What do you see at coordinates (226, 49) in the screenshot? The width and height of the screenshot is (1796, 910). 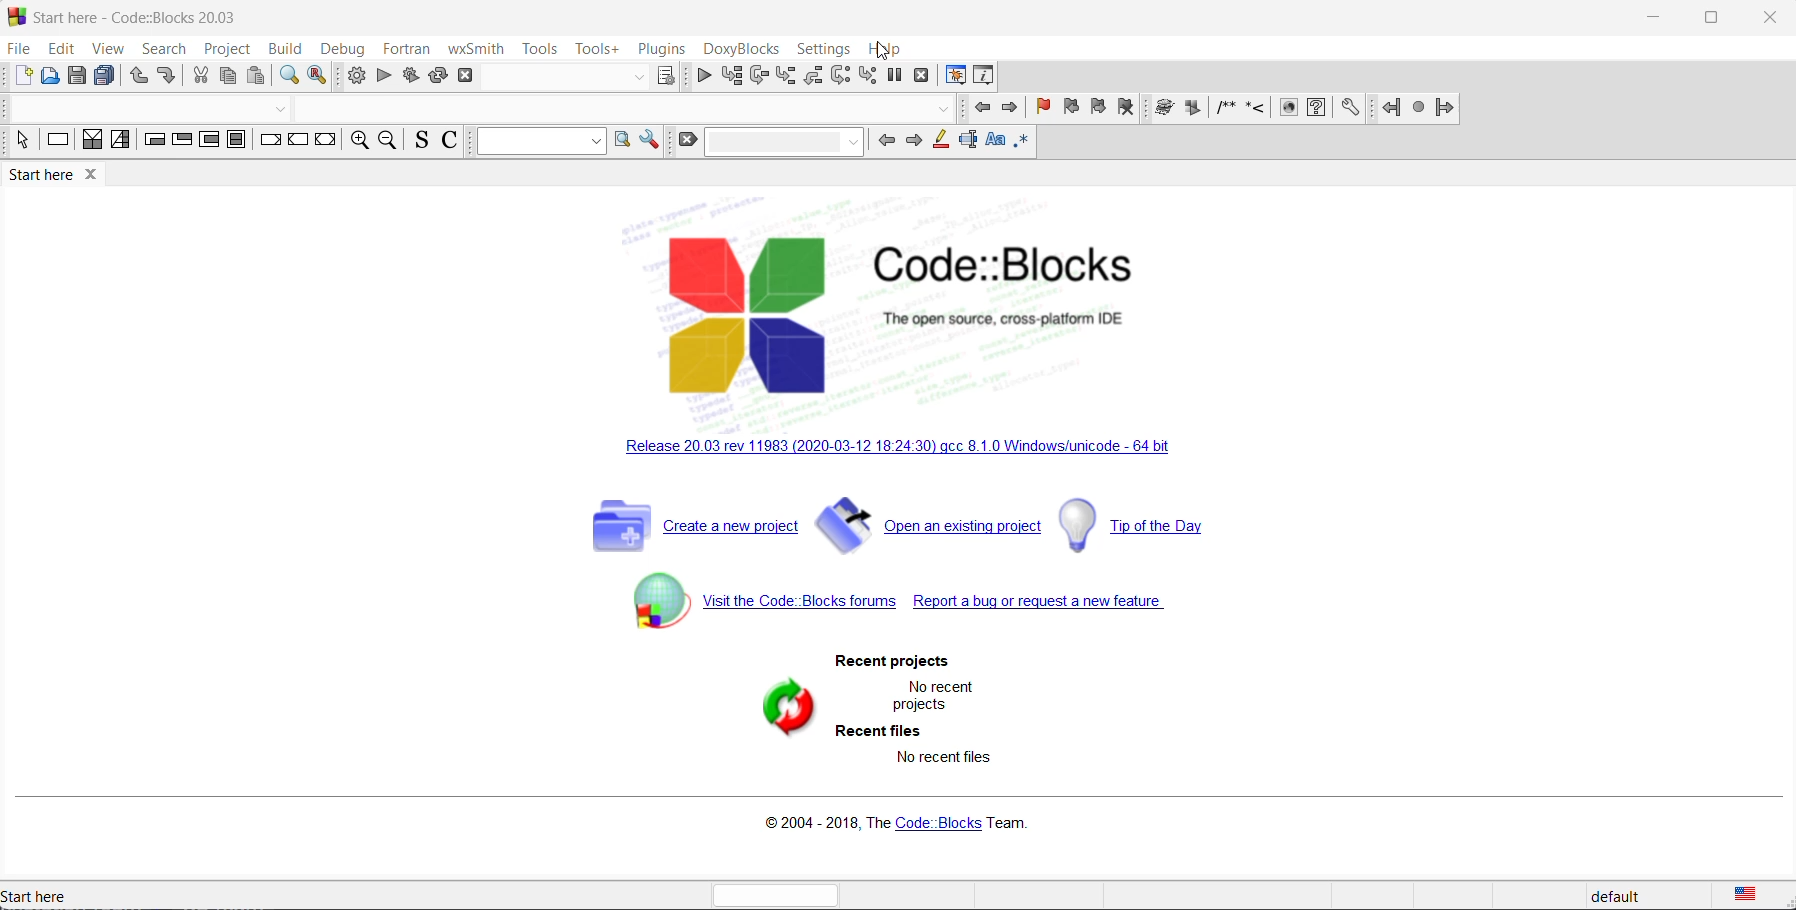 I see `project` at bounding box center [226, 49].